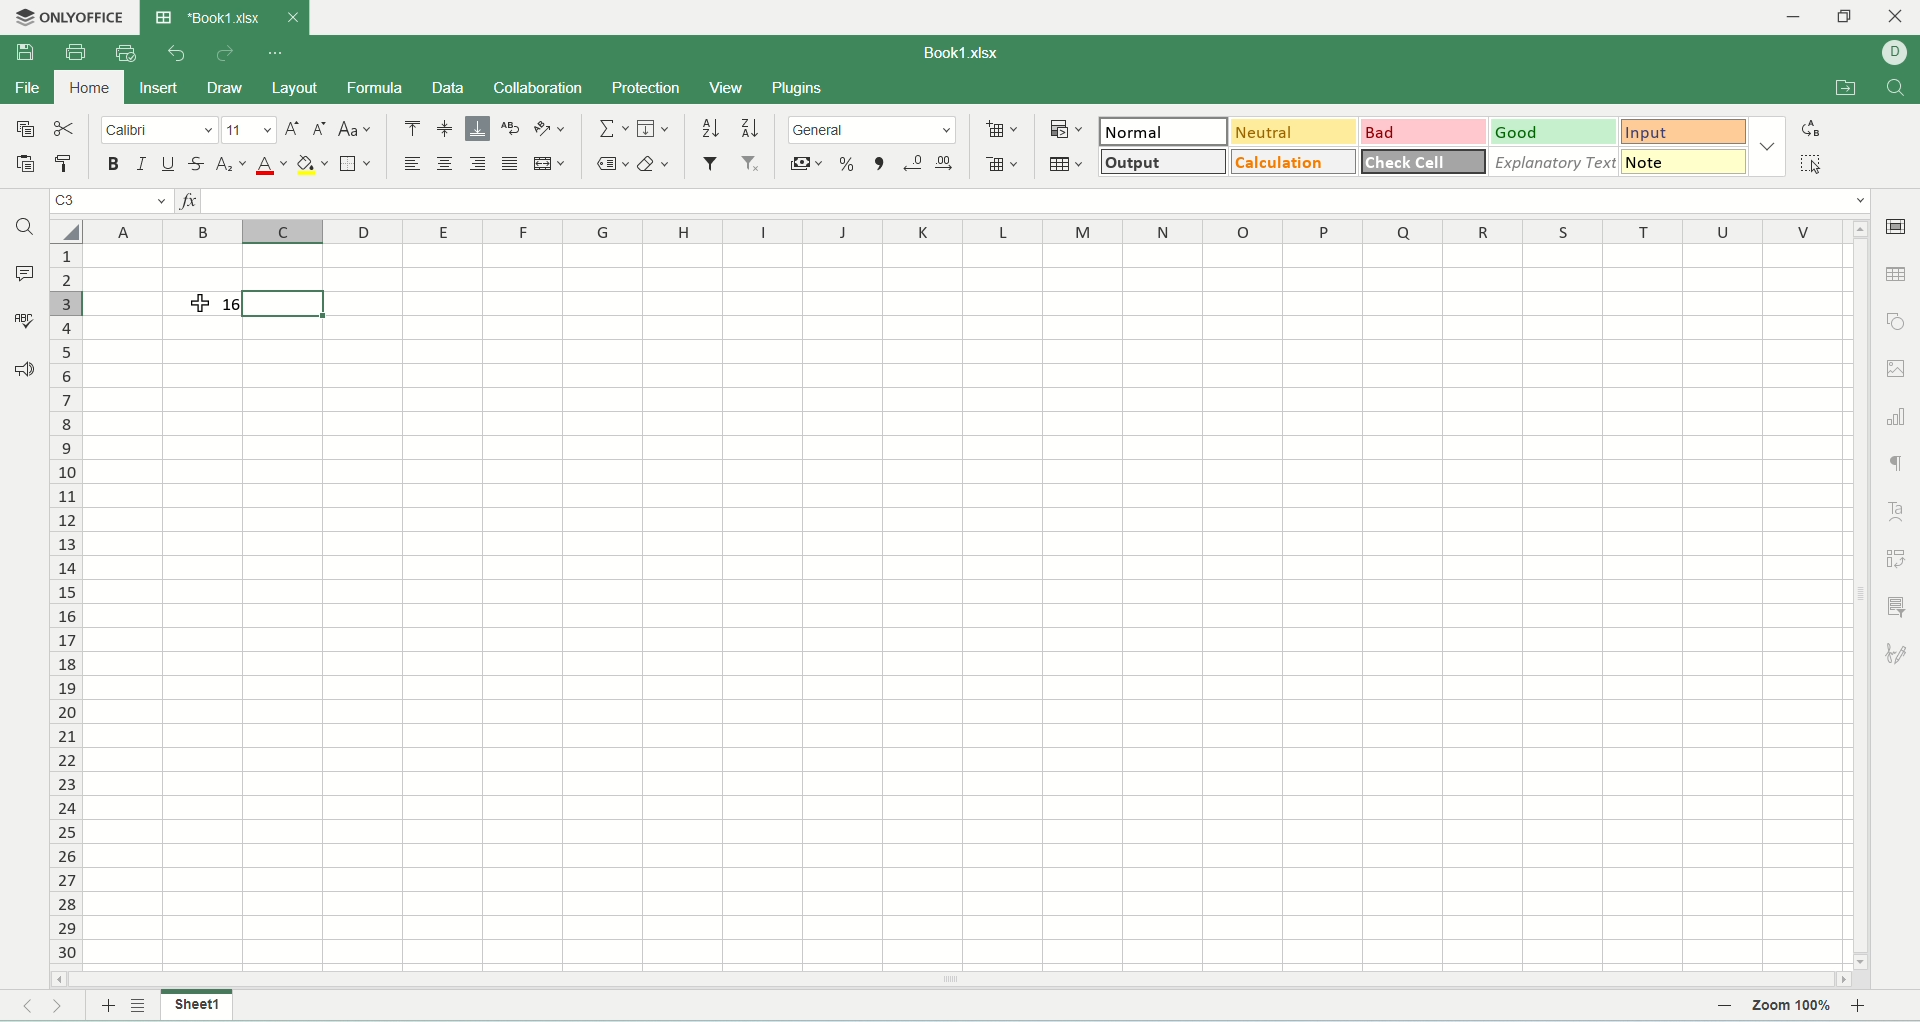  What do you see at coordinates (951, 978) in the screenshot?
I see `horizontal scroll bar` at bounding box center [951, 978].